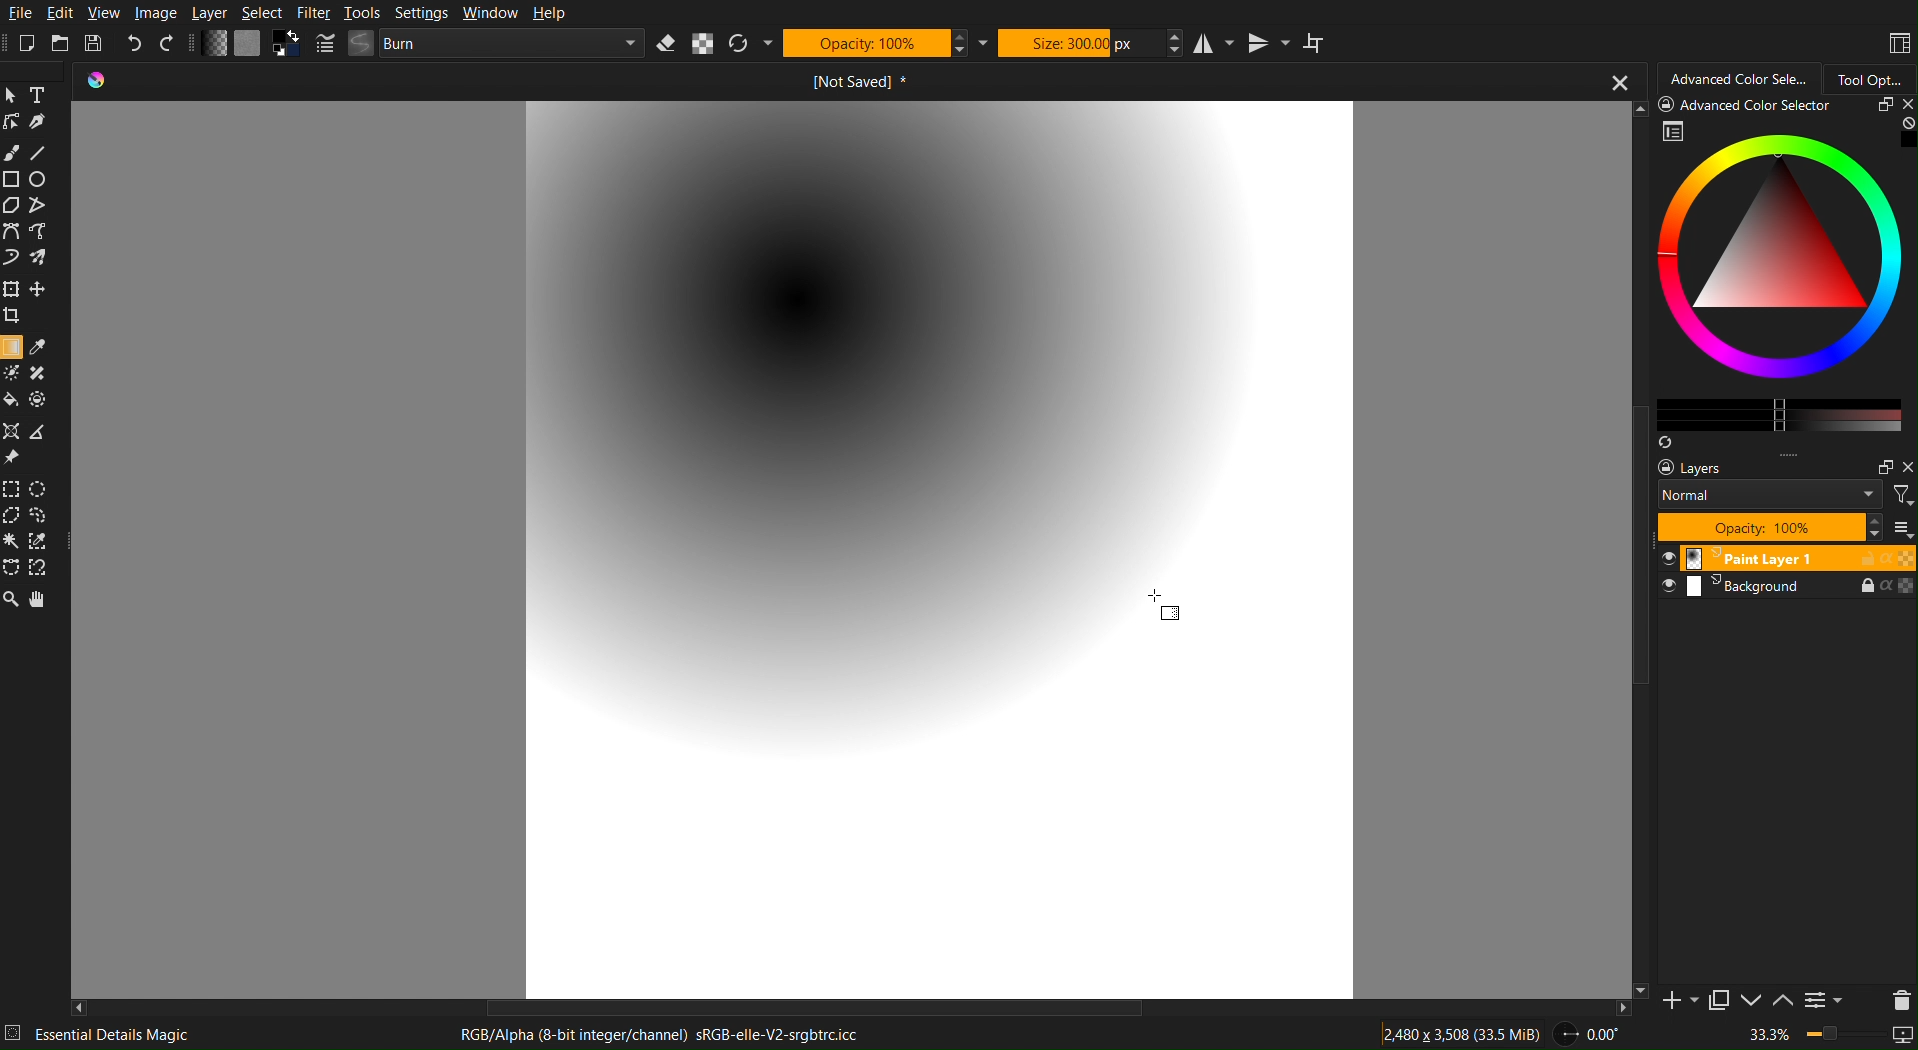 Image resolution: width=1918 pixels, height=1050 pixels. I want to click on New, so click(28, 44).